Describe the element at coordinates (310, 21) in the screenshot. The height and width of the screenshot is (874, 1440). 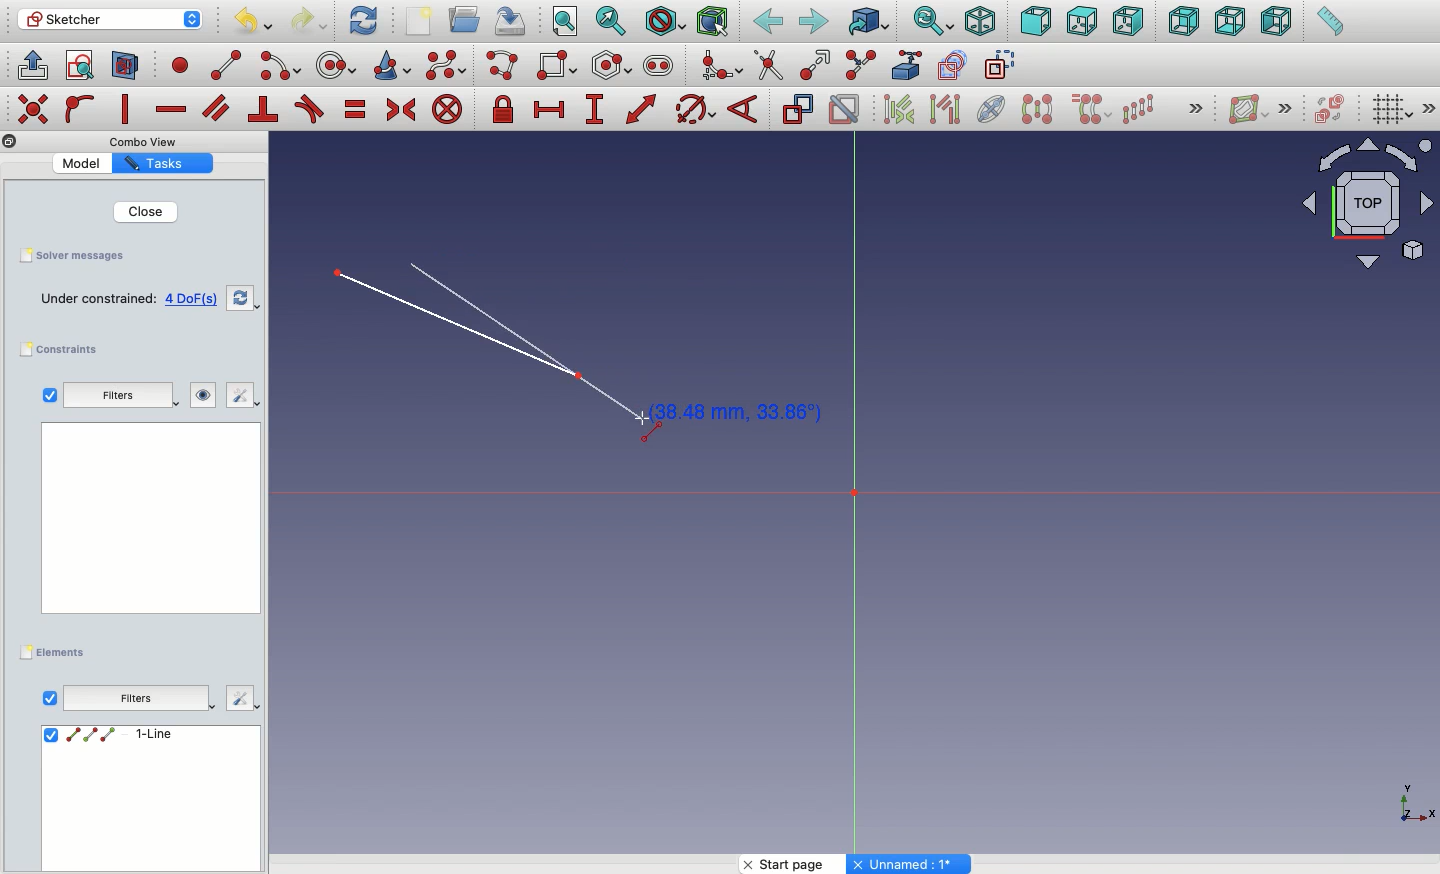
I see `Redo` at that location.